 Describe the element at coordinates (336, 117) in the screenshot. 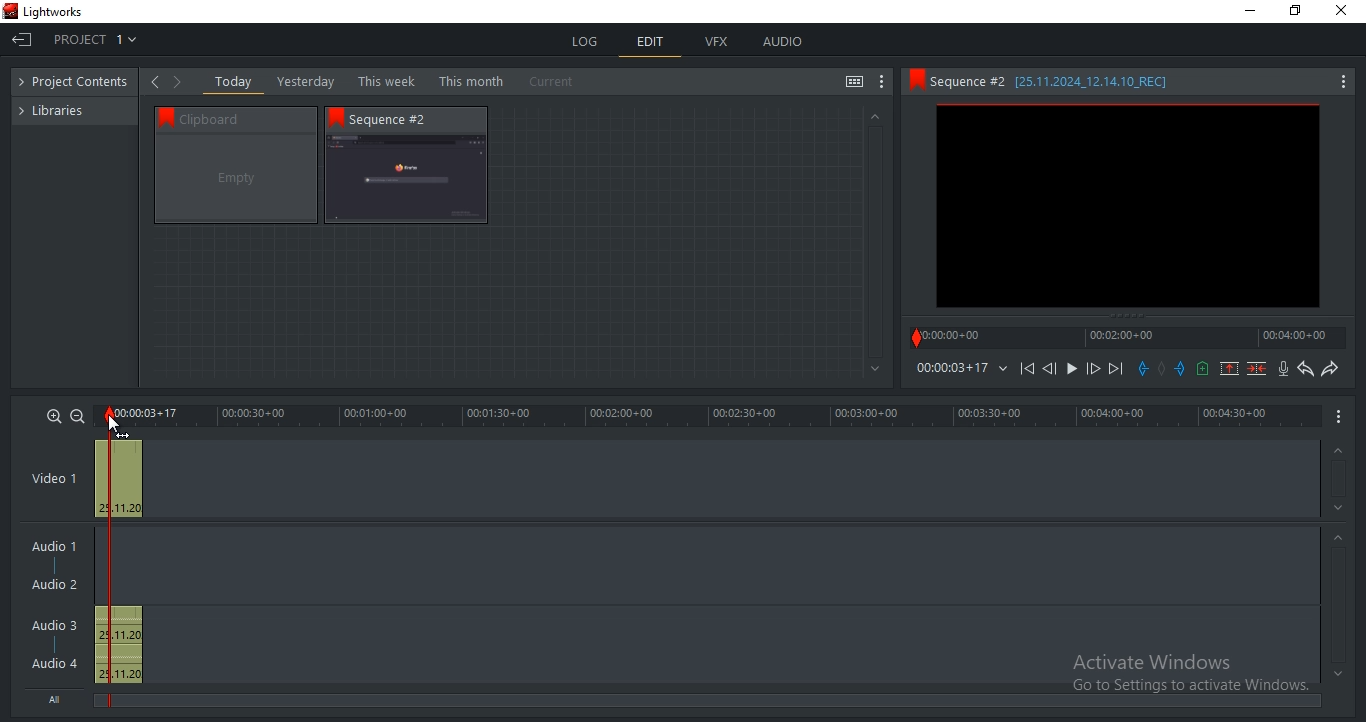

I see `Bookmark icon` at that location.